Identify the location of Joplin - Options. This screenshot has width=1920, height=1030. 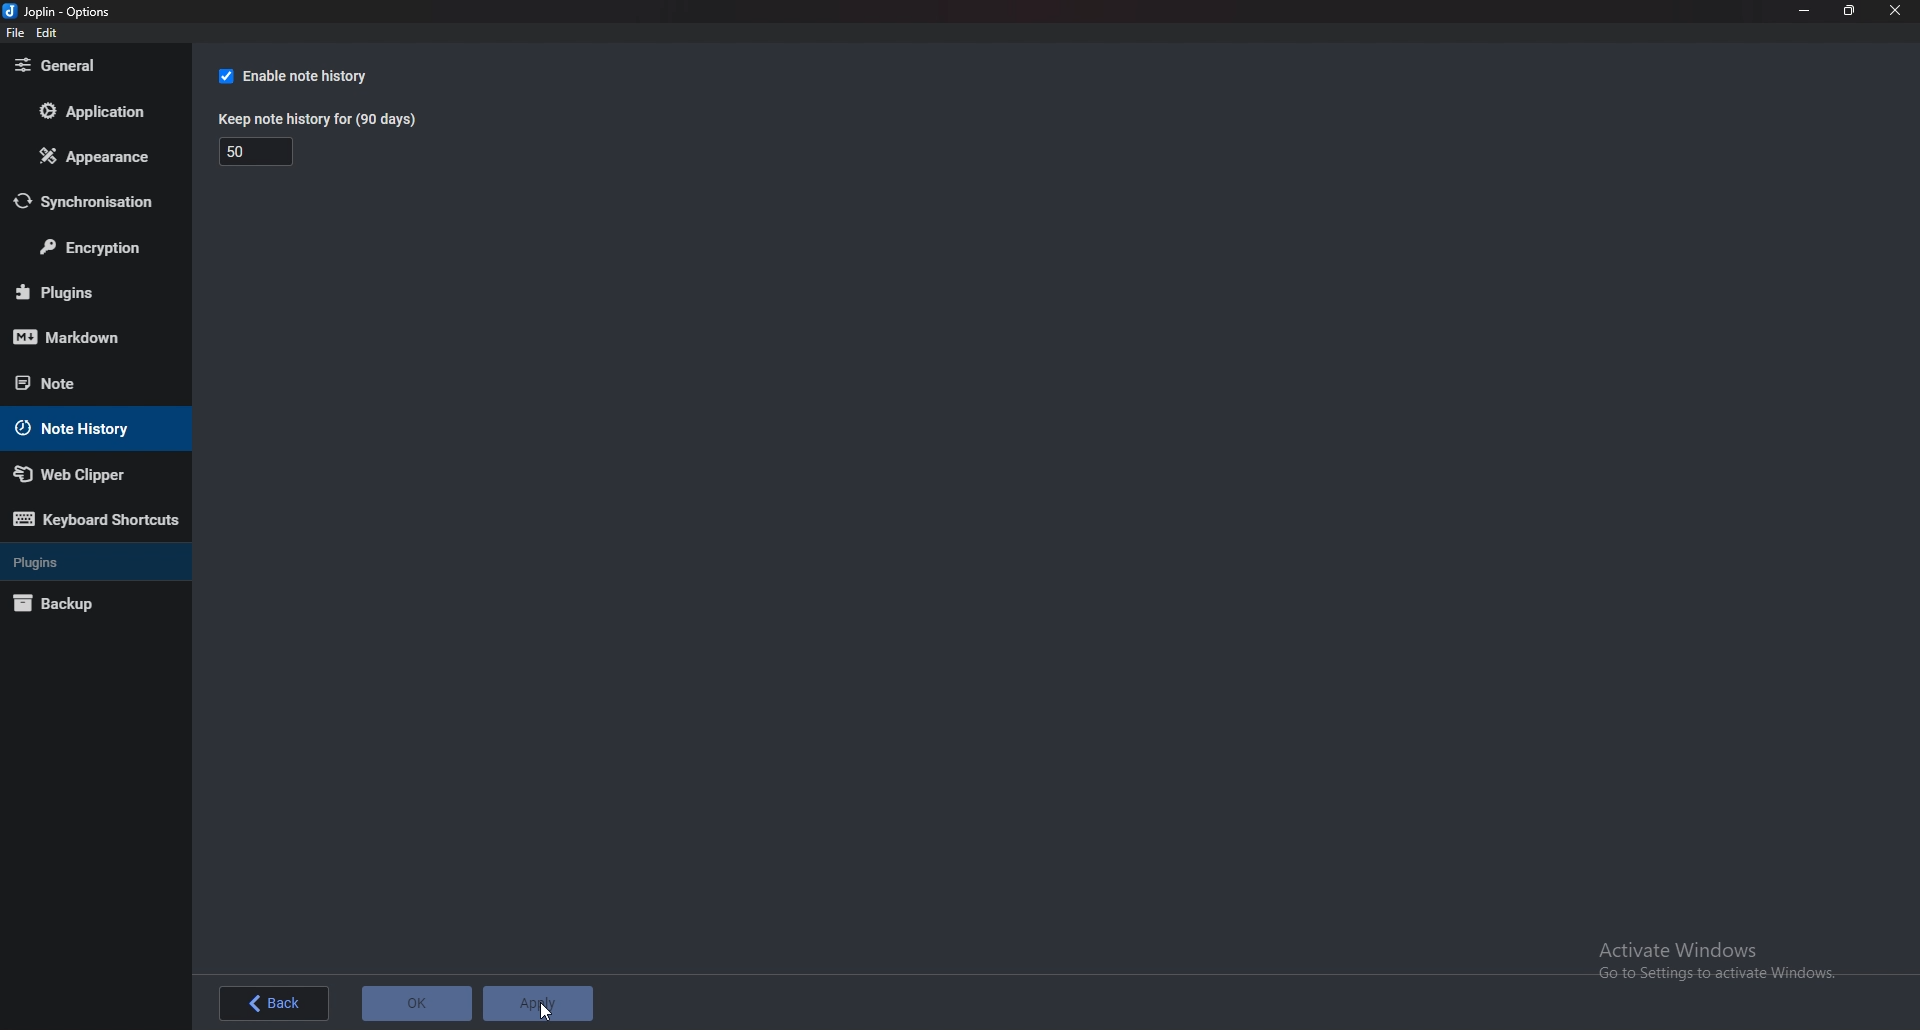
(62, 12).